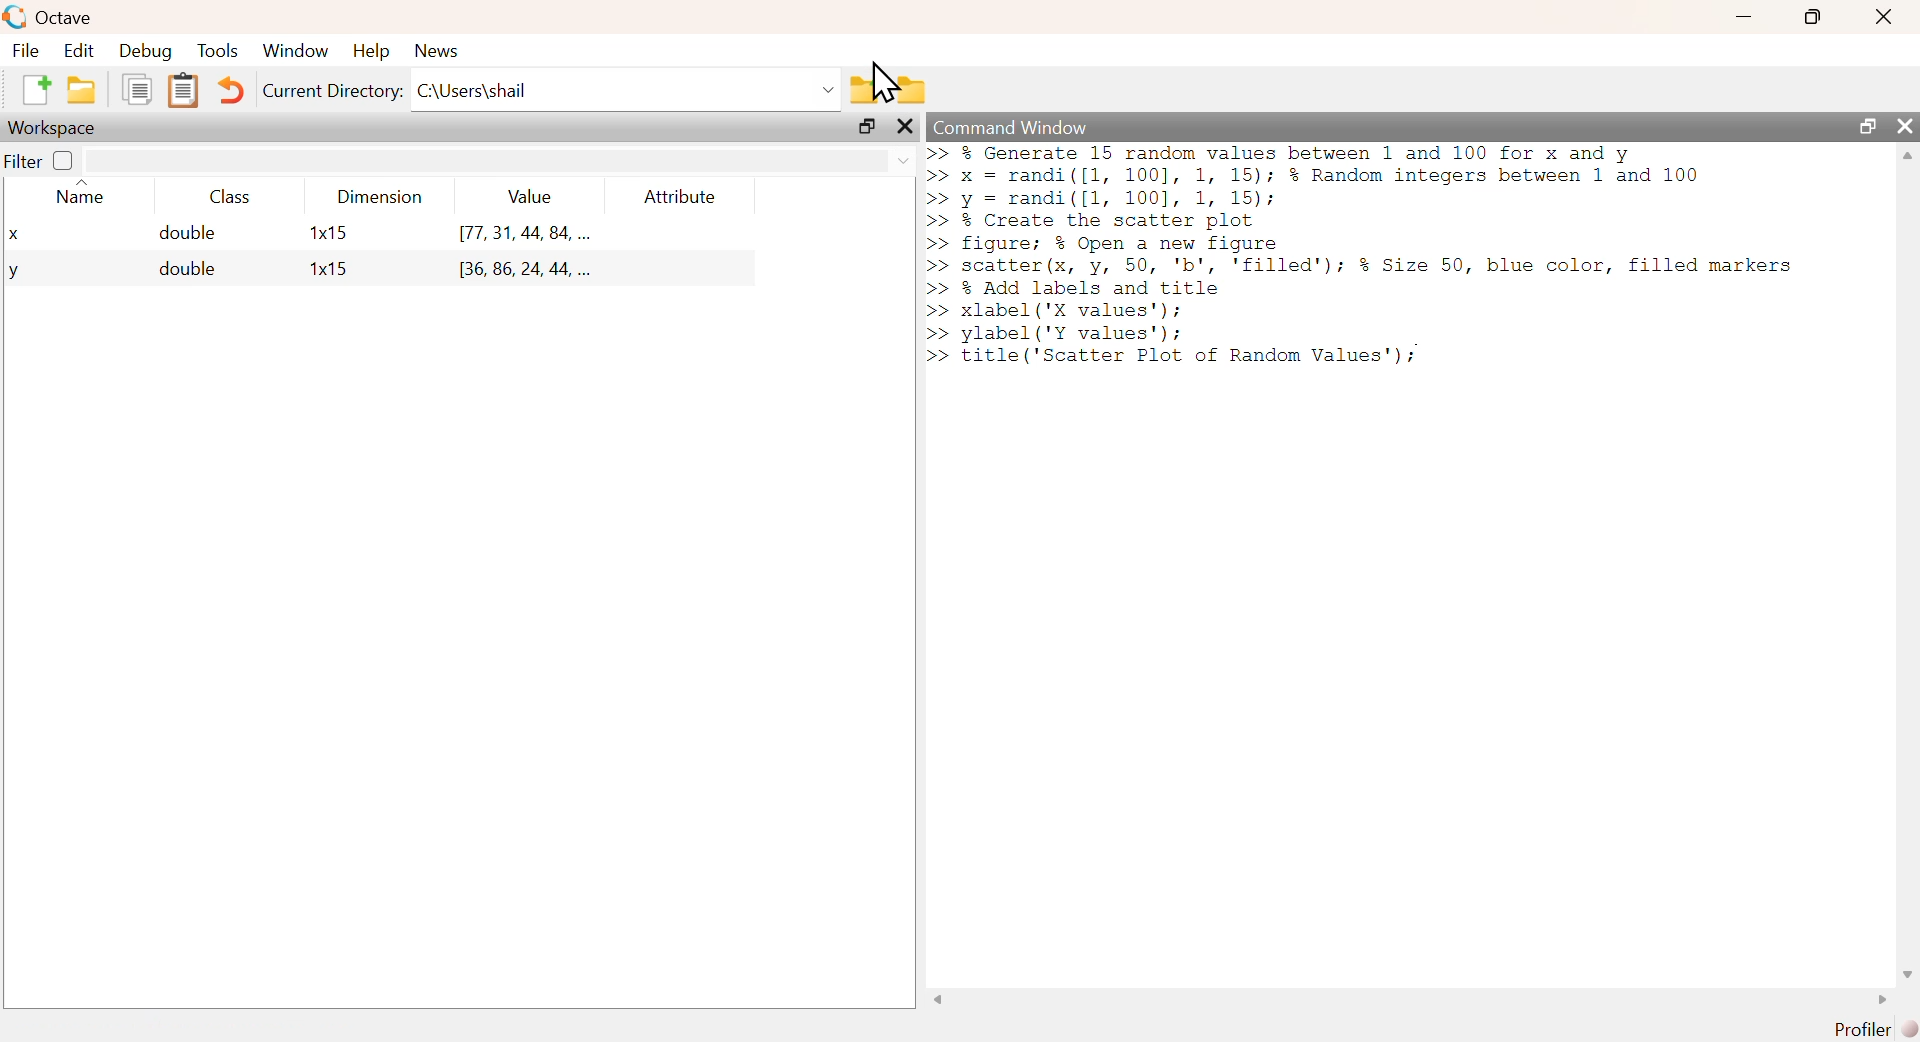 This screenshot has height=1042, width=1920. Describe the element at coordinates (233, 199) in the screenshot. I see `Class` at that location.